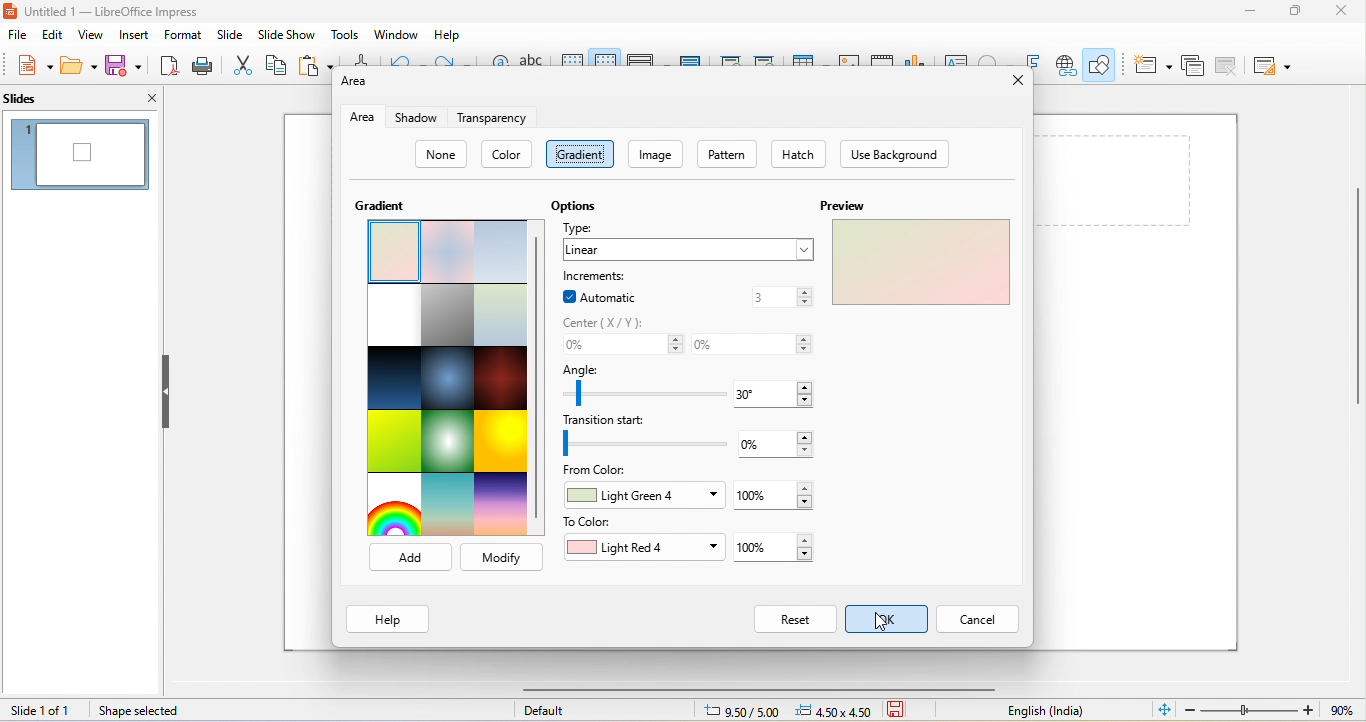 Image resolution: width=1366 pixels, height=722 pixels. What do you see at coordinates (805, 297) in the screenshot?
I see `adjust` at bounding box center [805, 297].